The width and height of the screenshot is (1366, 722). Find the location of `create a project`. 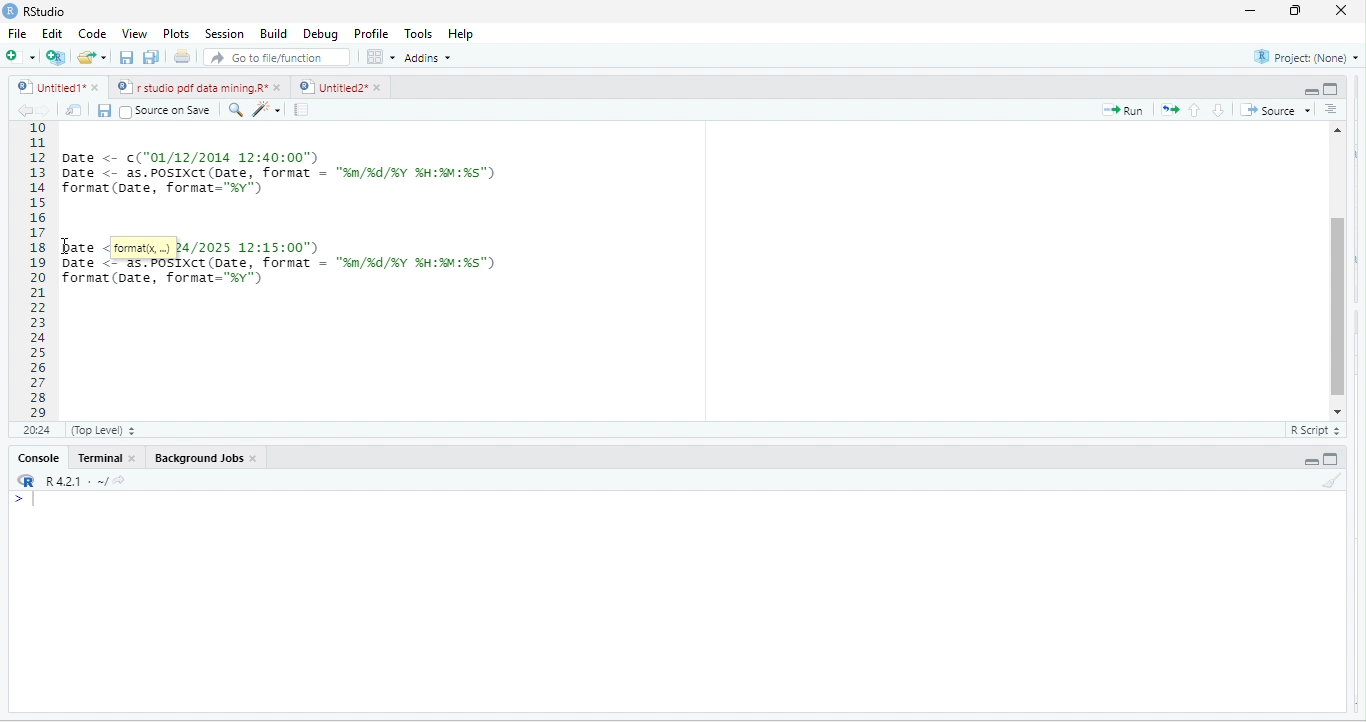

create a project is located at coordinates (54, 57).